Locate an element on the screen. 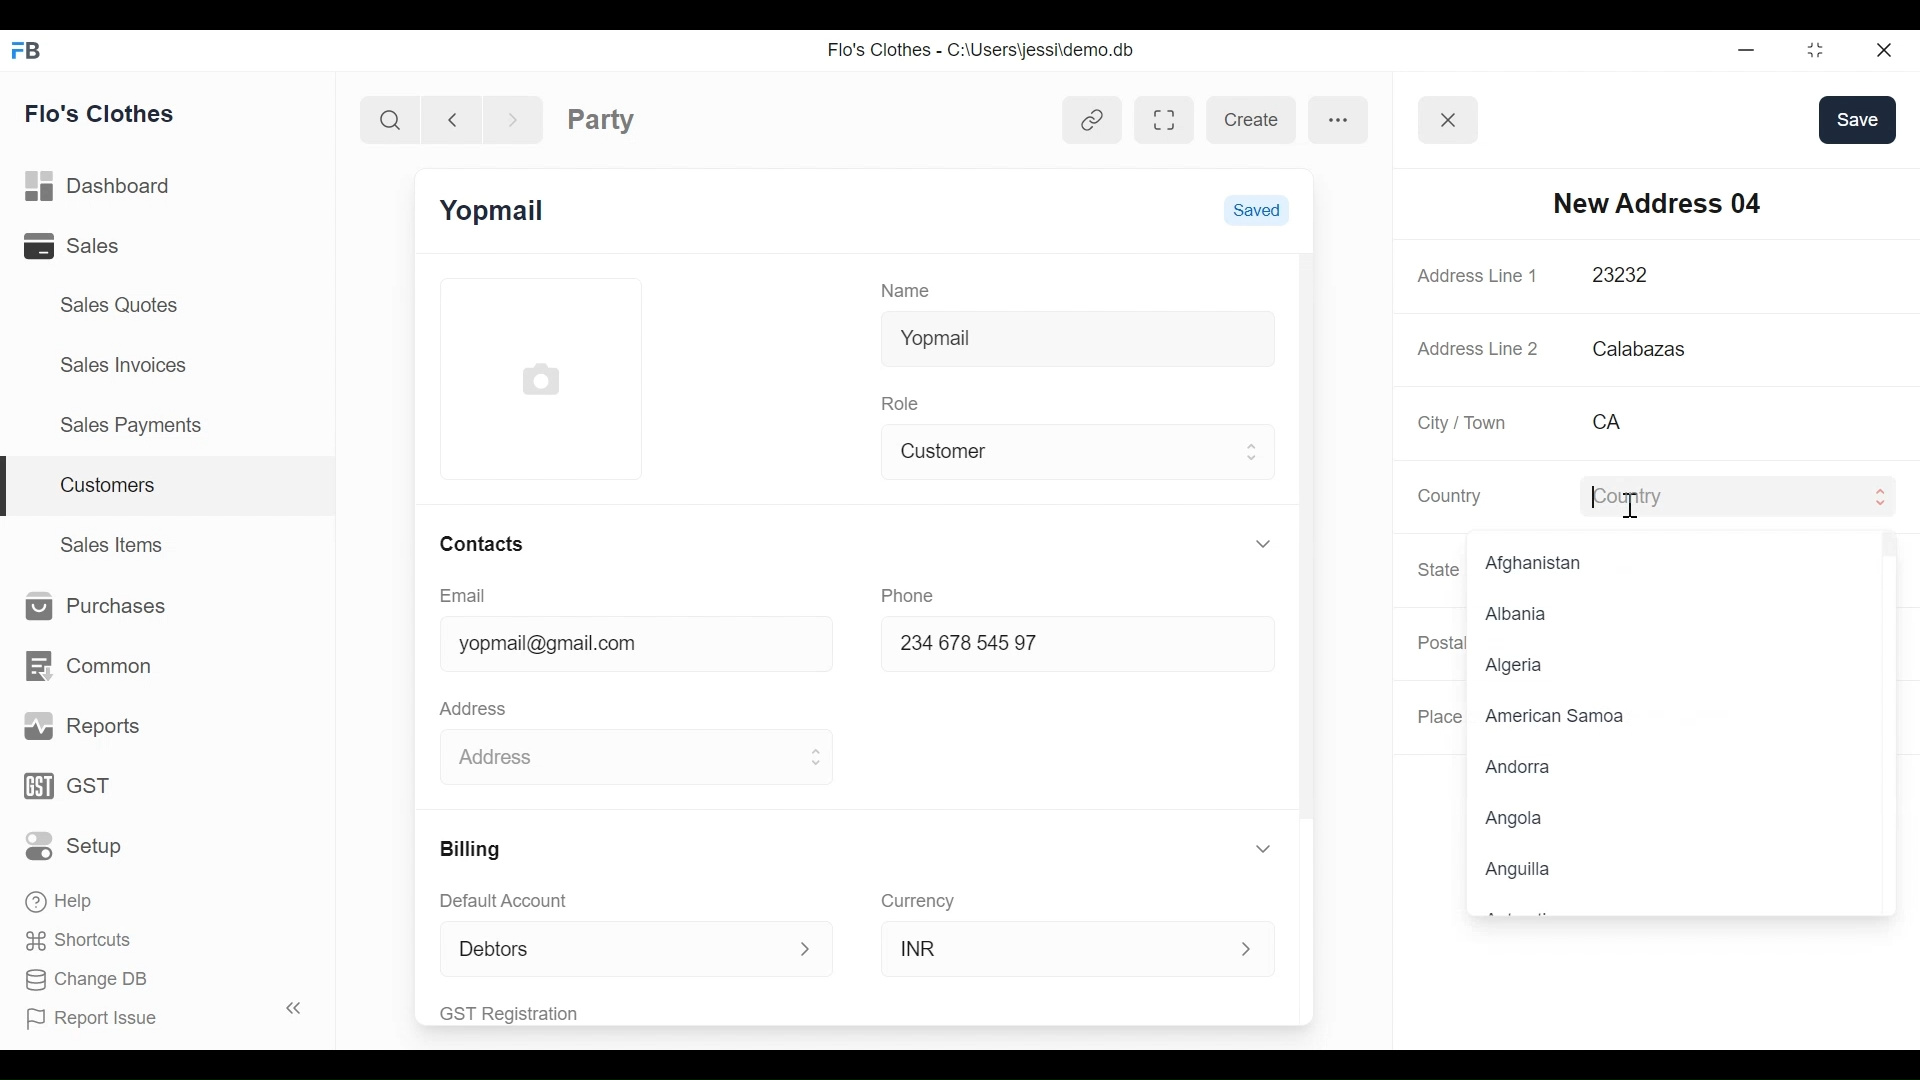 This screenshot has width=1920, height=1080. Angola is located at coordinates (1515, 818).